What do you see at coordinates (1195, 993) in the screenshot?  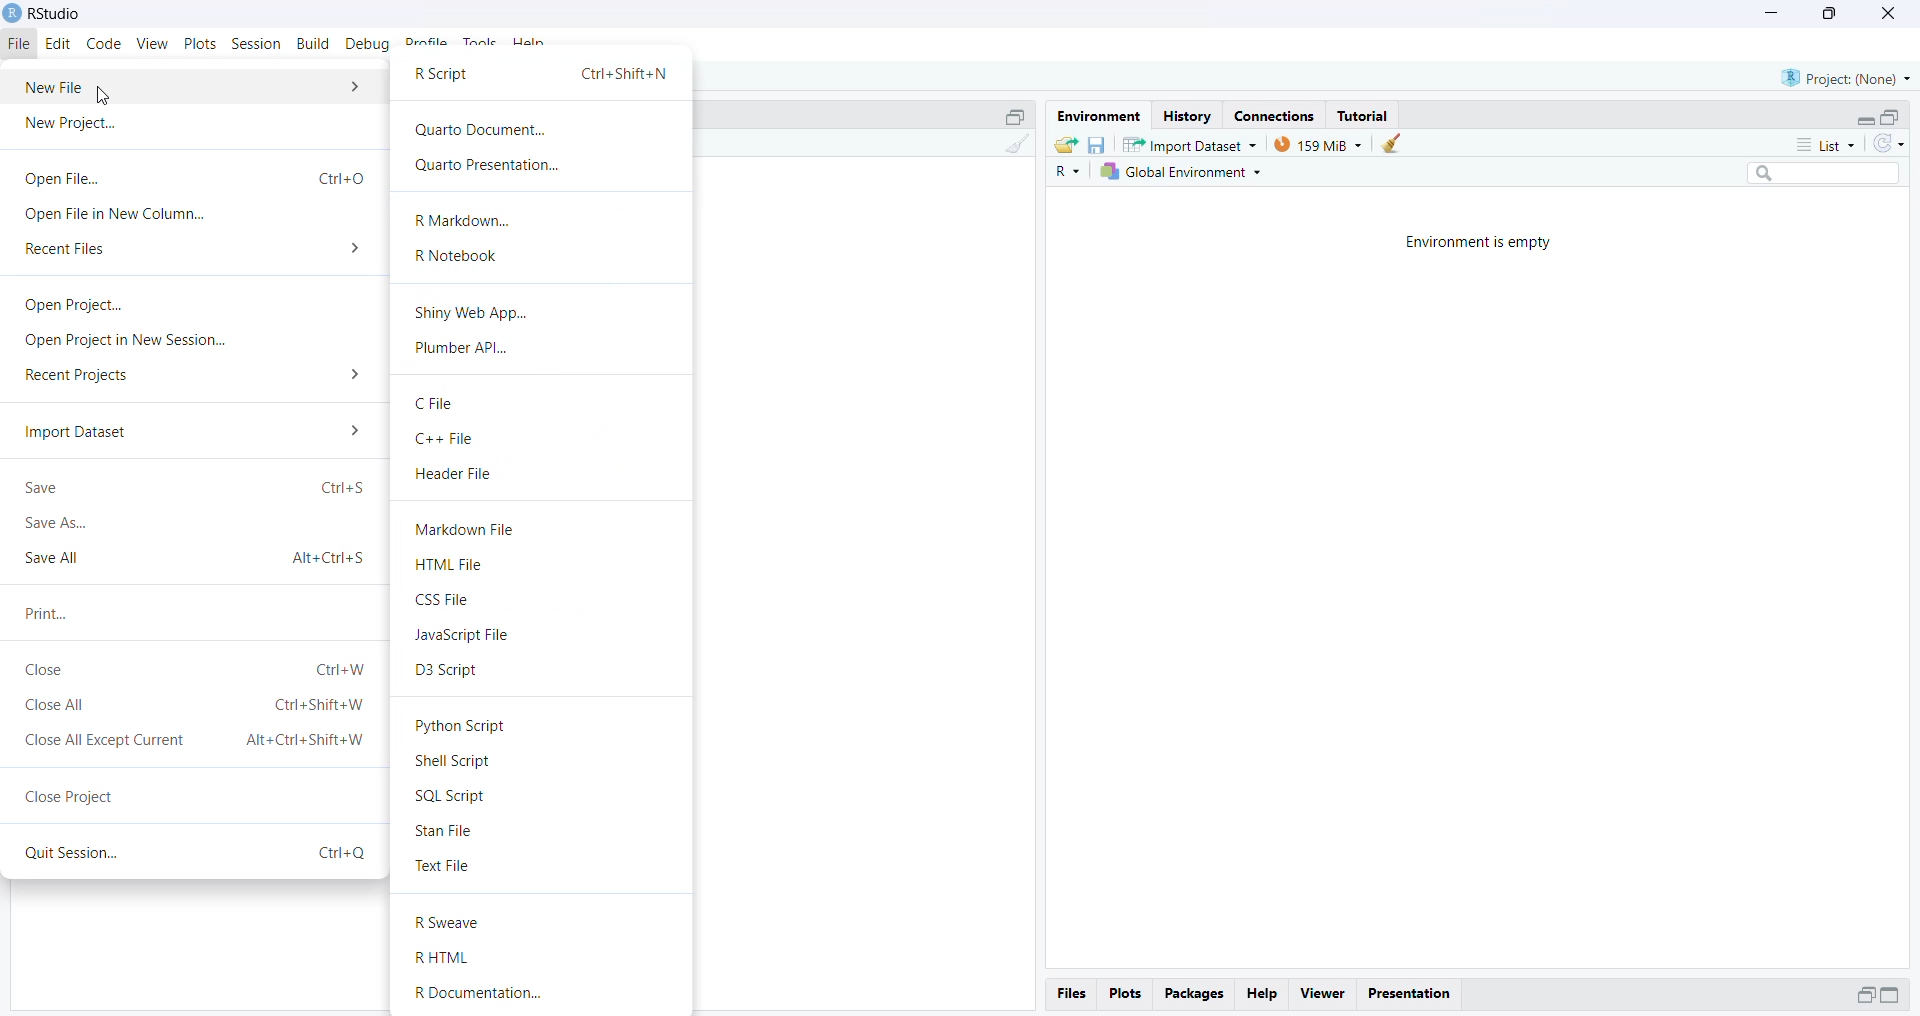 I see `packages` at bounding box center [1195, 993].